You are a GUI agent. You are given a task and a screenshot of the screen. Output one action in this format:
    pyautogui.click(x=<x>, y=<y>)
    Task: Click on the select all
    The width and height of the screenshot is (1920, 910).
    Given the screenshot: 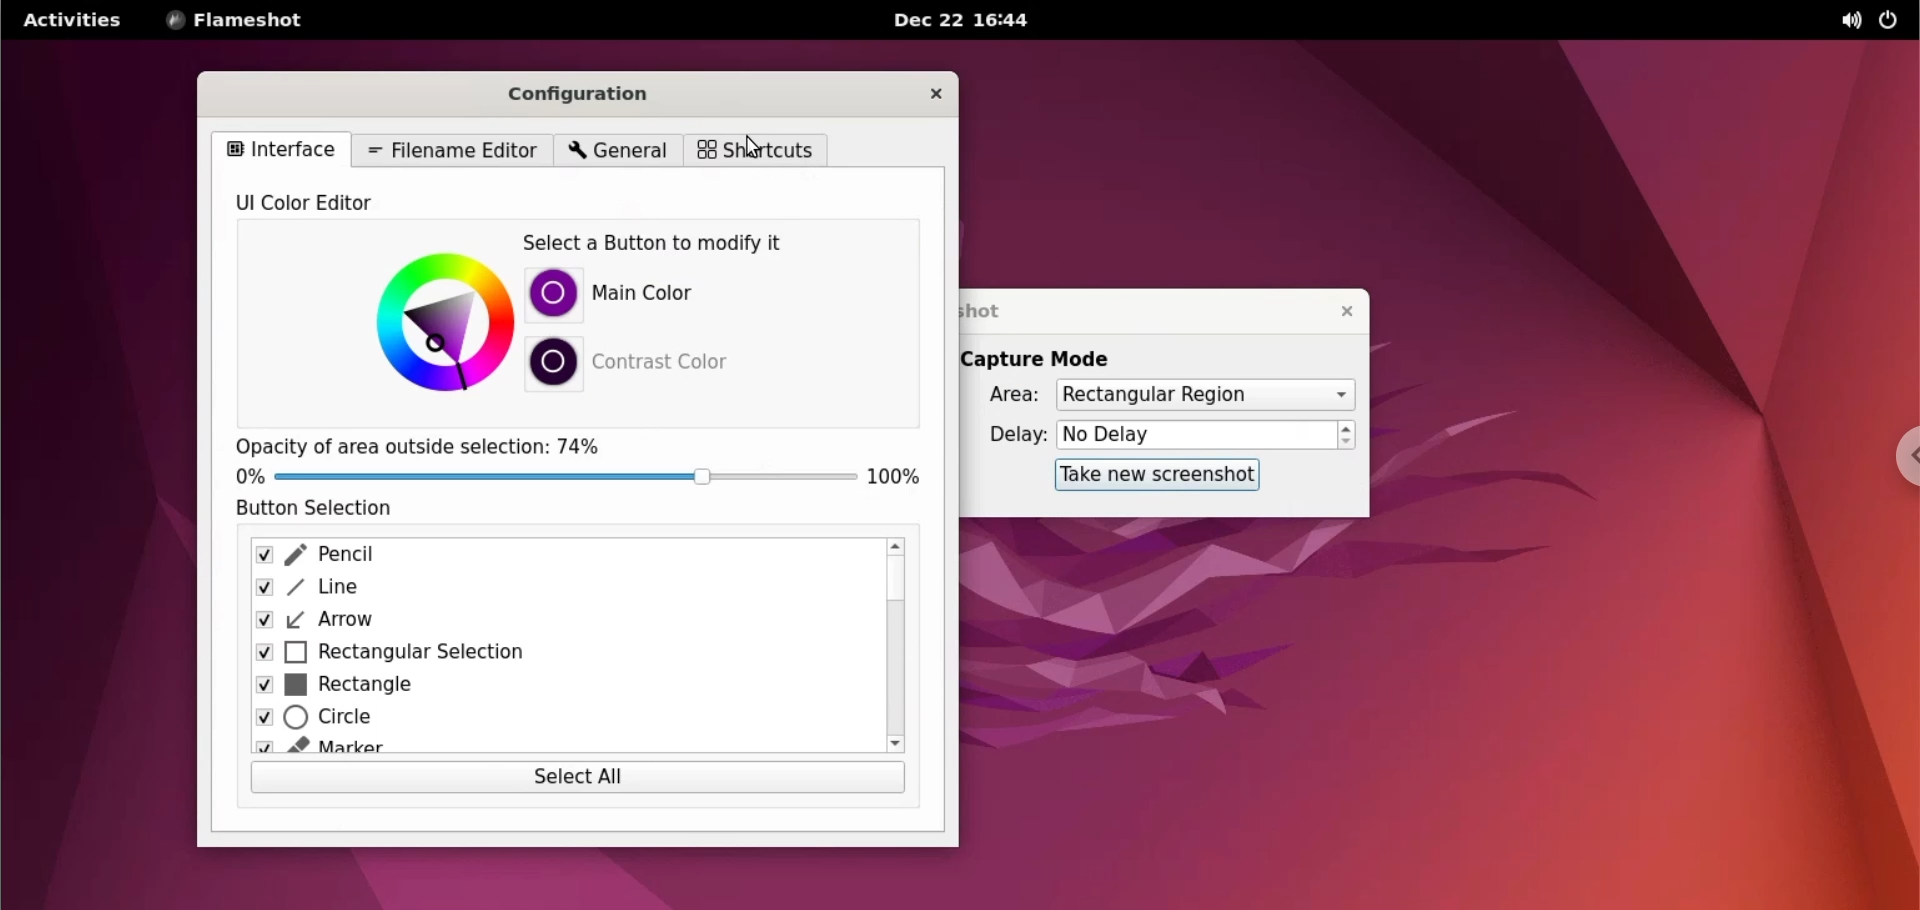 What is the action you would take?
    pyautogui.click(x=580, y=779)
    